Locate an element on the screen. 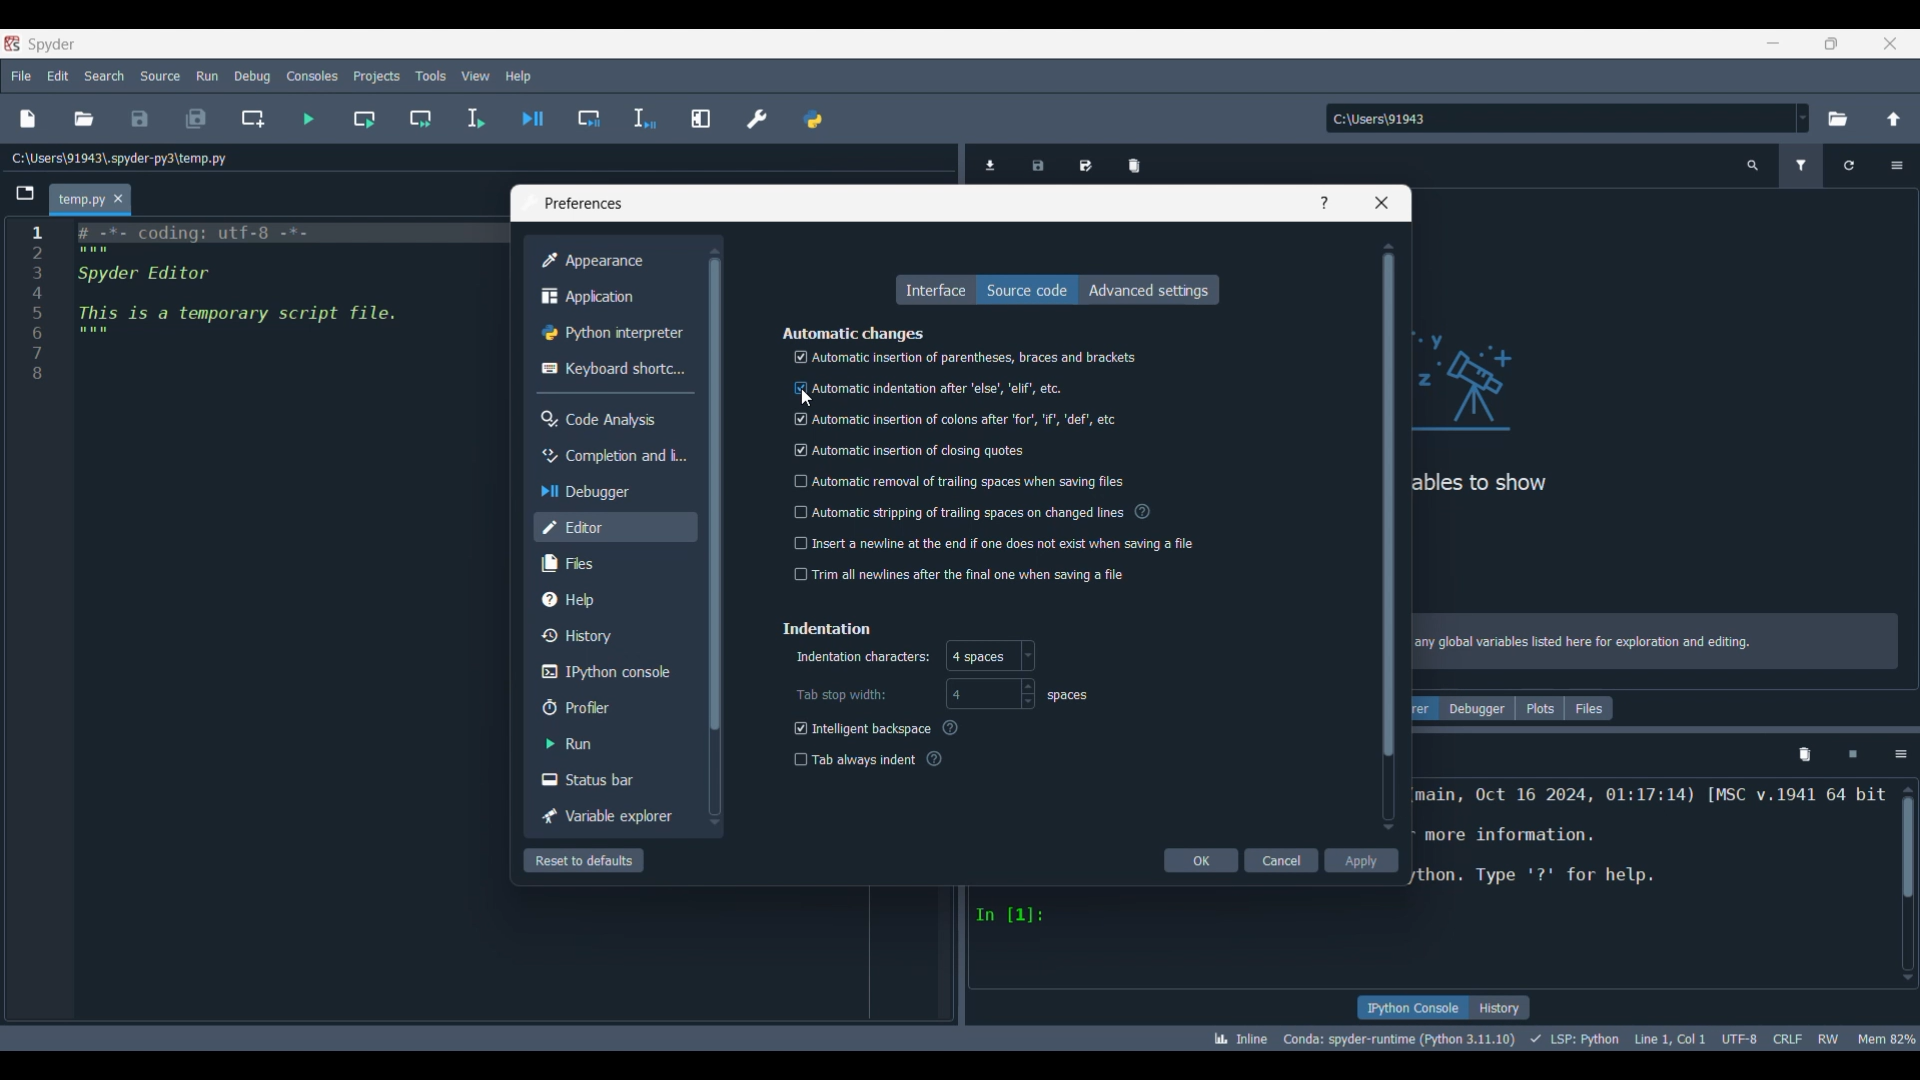  Maximize current pane is located at coordinates (702, 119).